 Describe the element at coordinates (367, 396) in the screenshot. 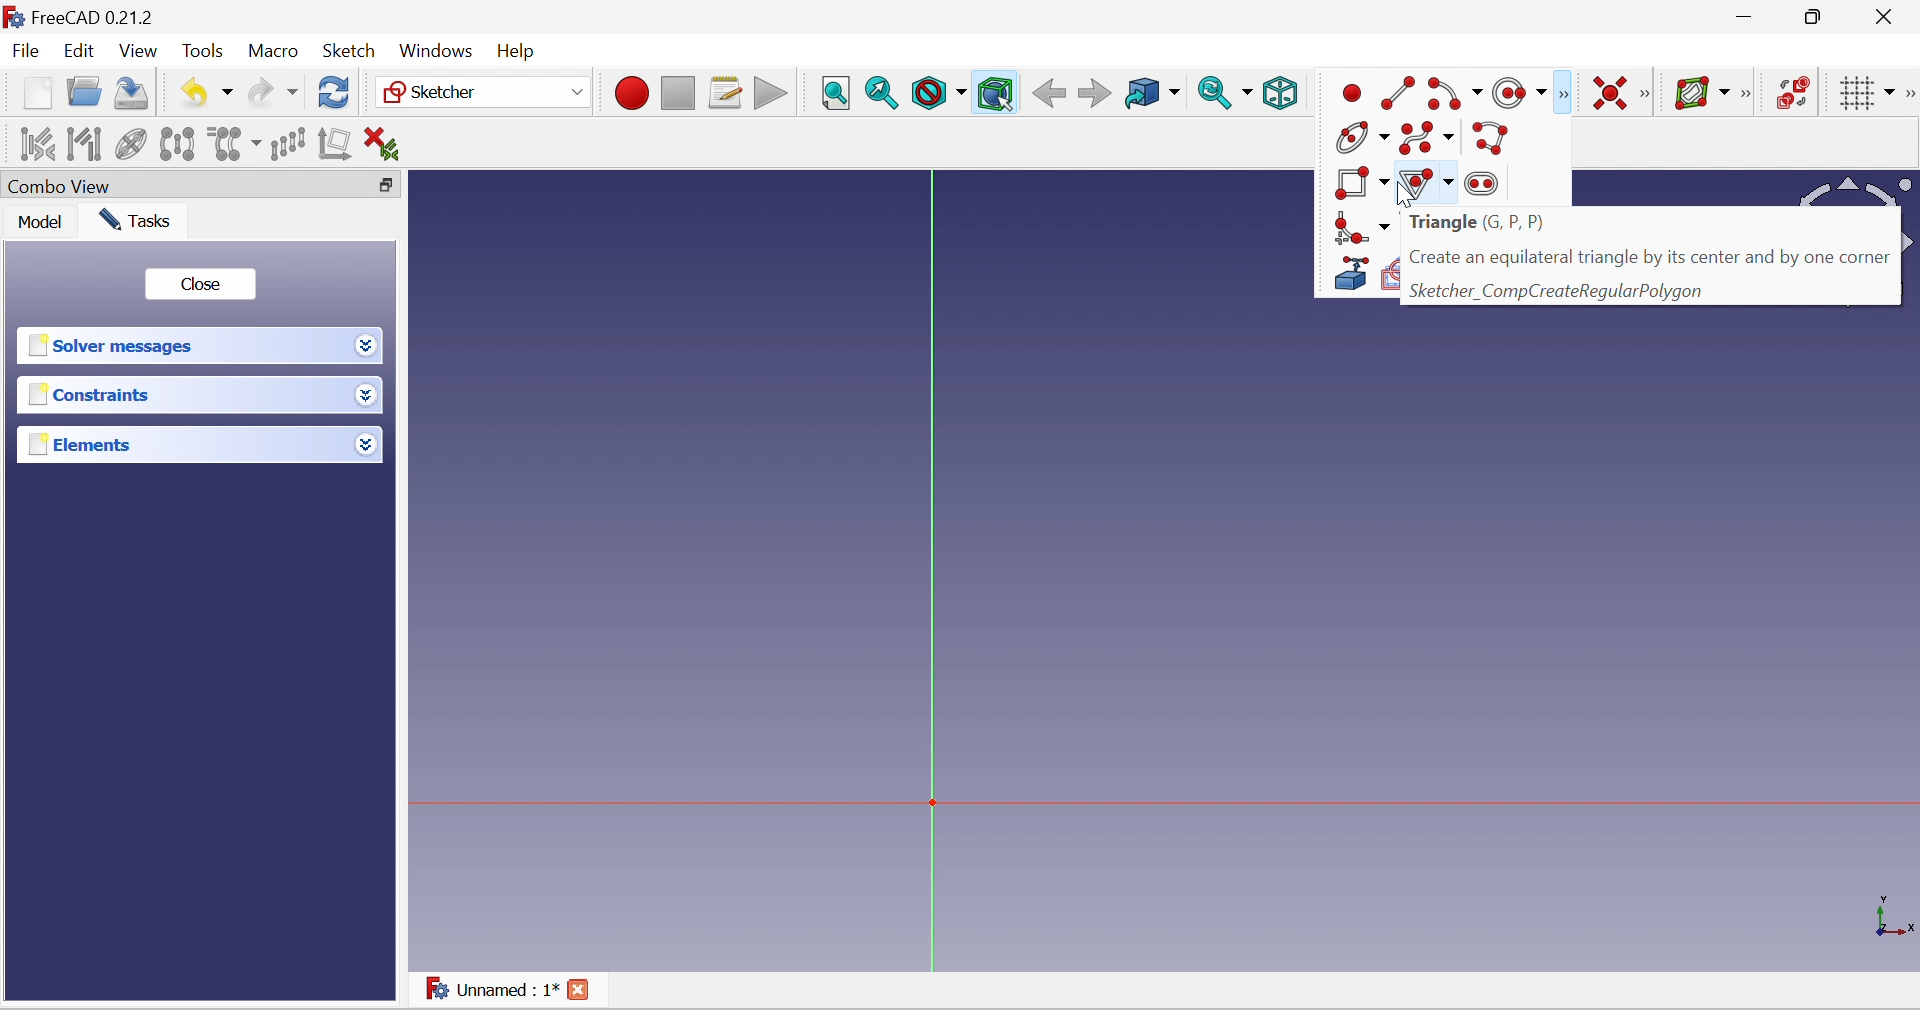

I see `Drop down` at that location.